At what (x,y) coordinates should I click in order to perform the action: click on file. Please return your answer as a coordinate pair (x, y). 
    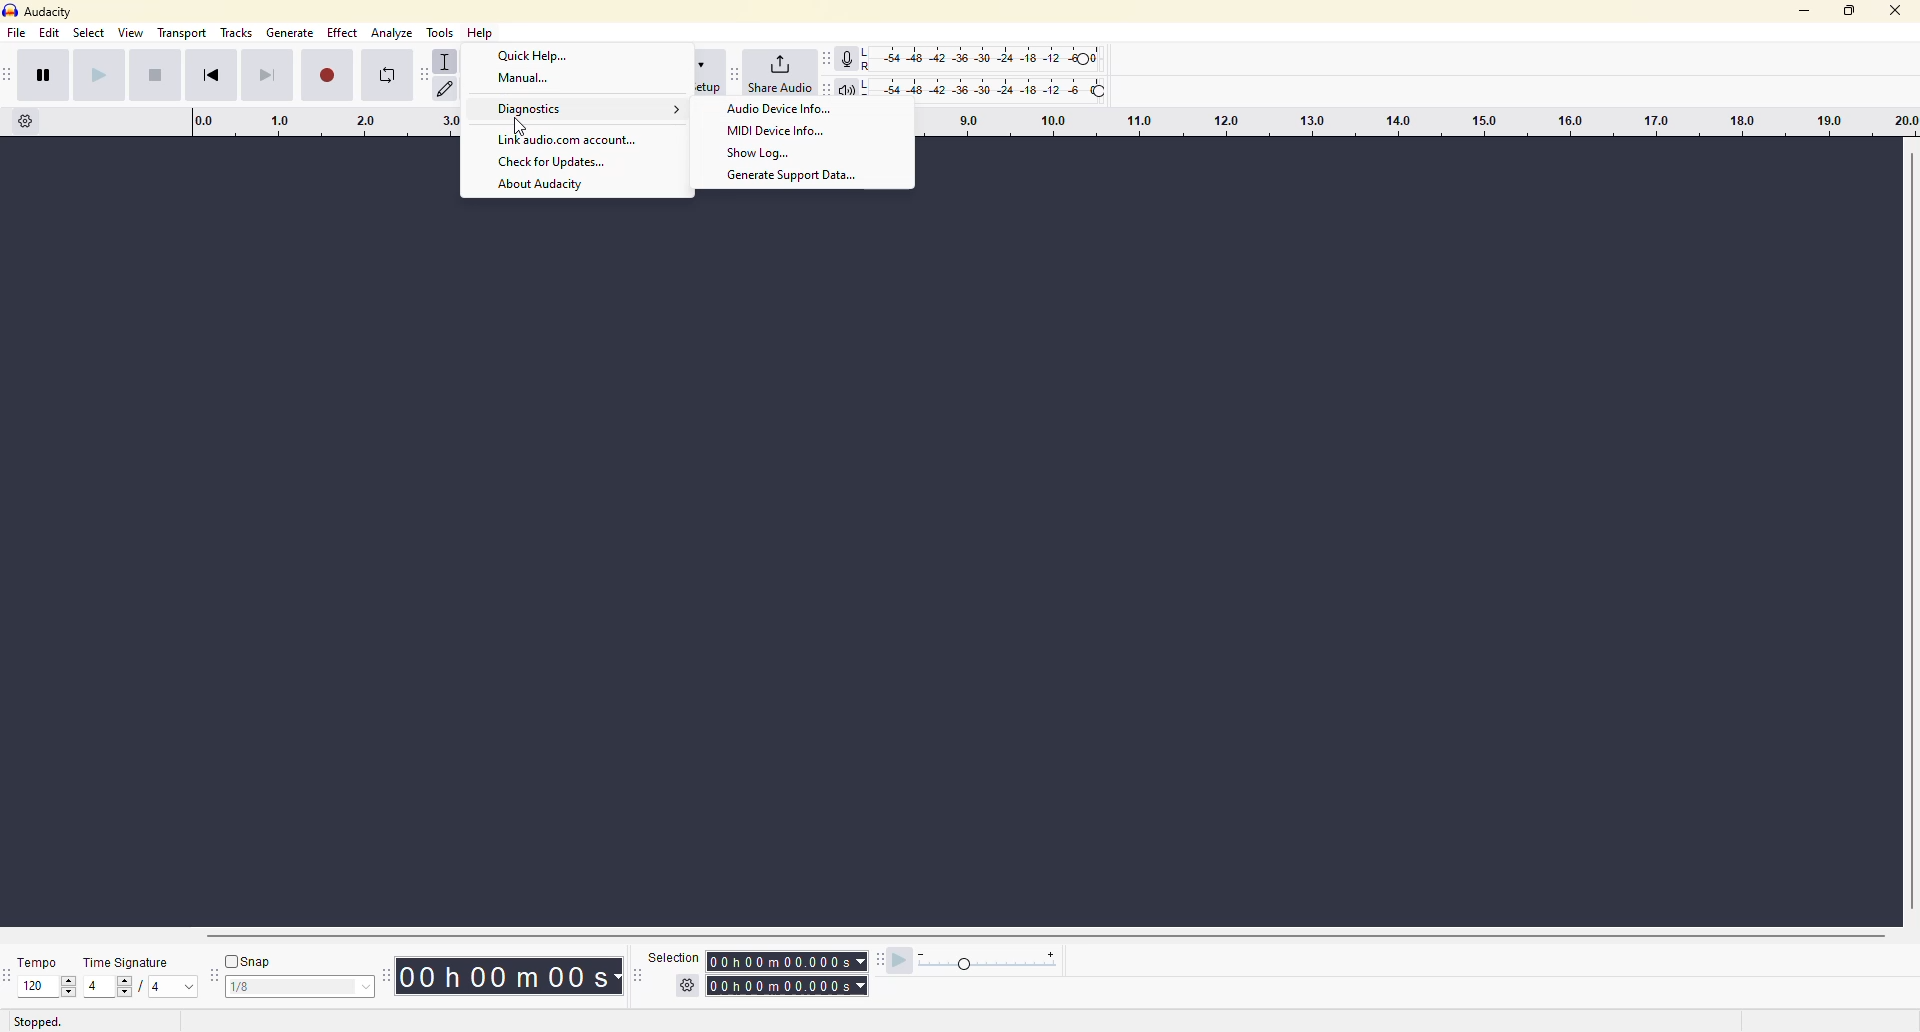
    Looking at the image, I should click on (20, 33).